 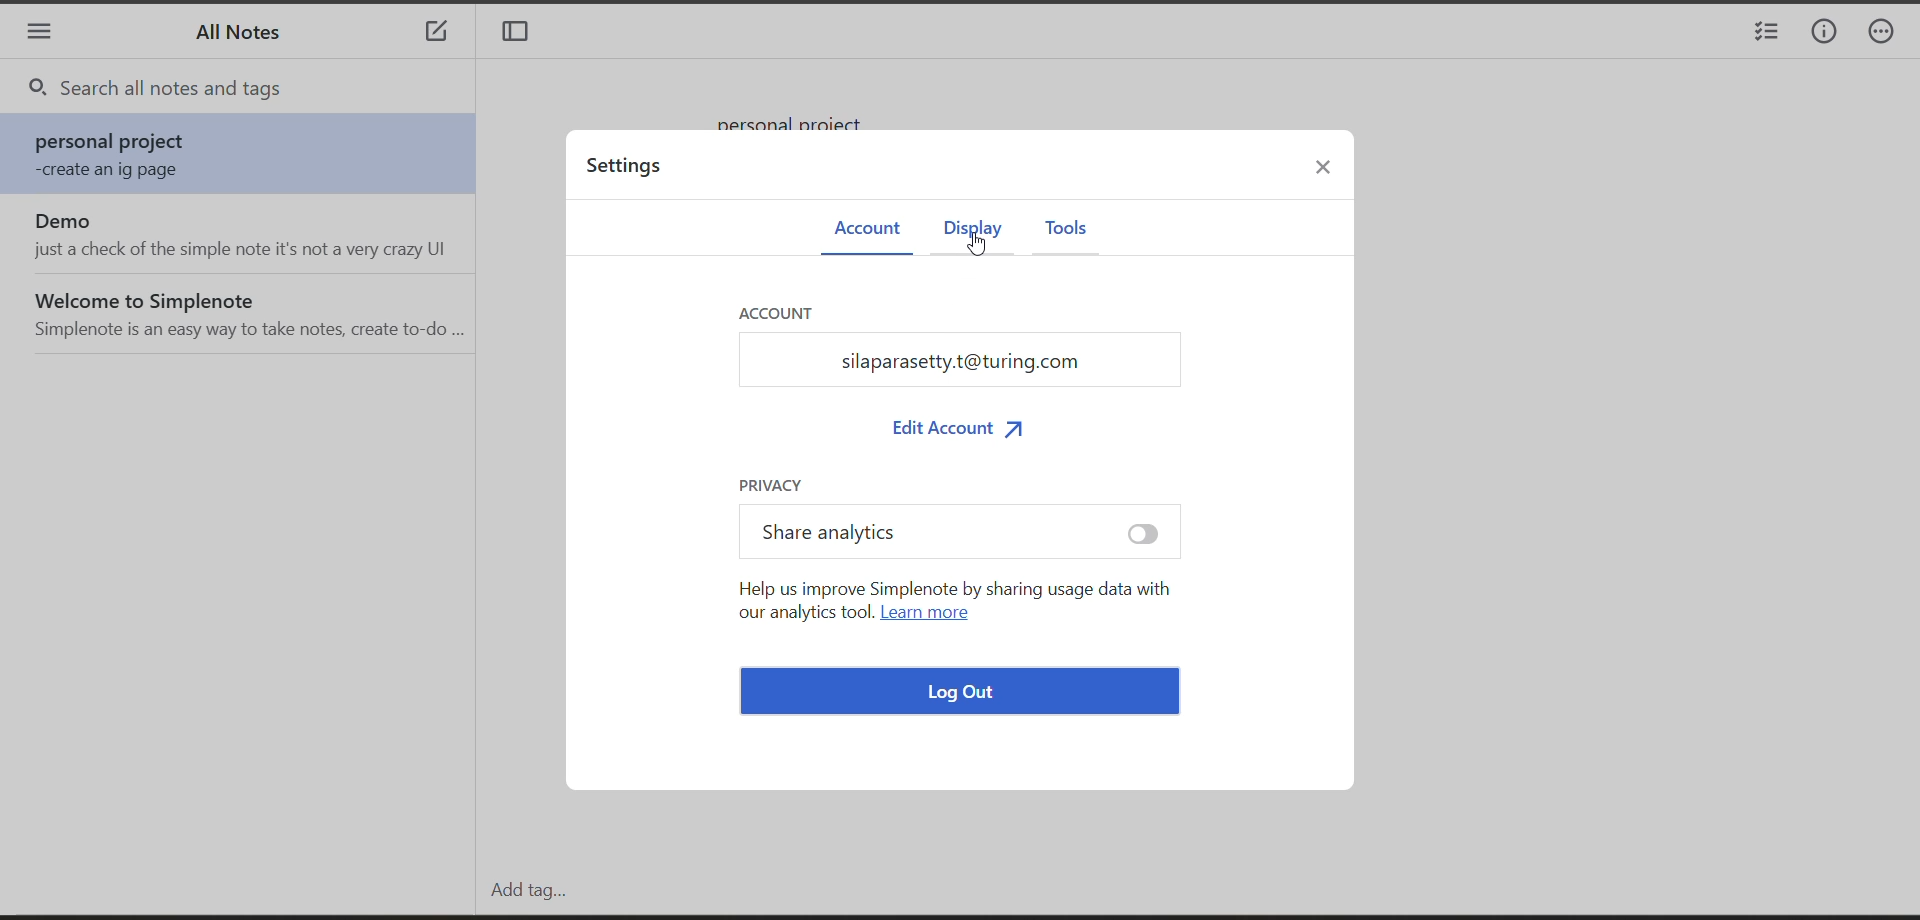 I want to click on toggle focus mode, so click(x=522, y=34).